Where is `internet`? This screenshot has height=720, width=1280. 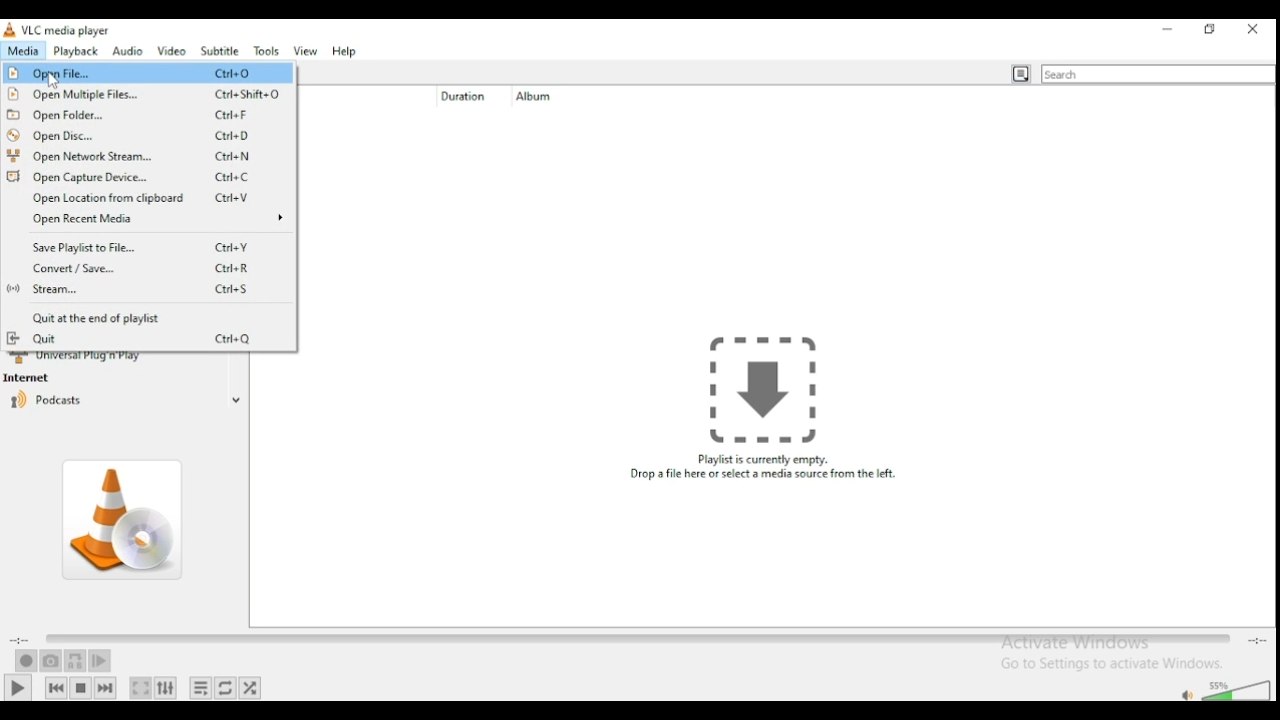 internet is located at coordinates (30, 378).